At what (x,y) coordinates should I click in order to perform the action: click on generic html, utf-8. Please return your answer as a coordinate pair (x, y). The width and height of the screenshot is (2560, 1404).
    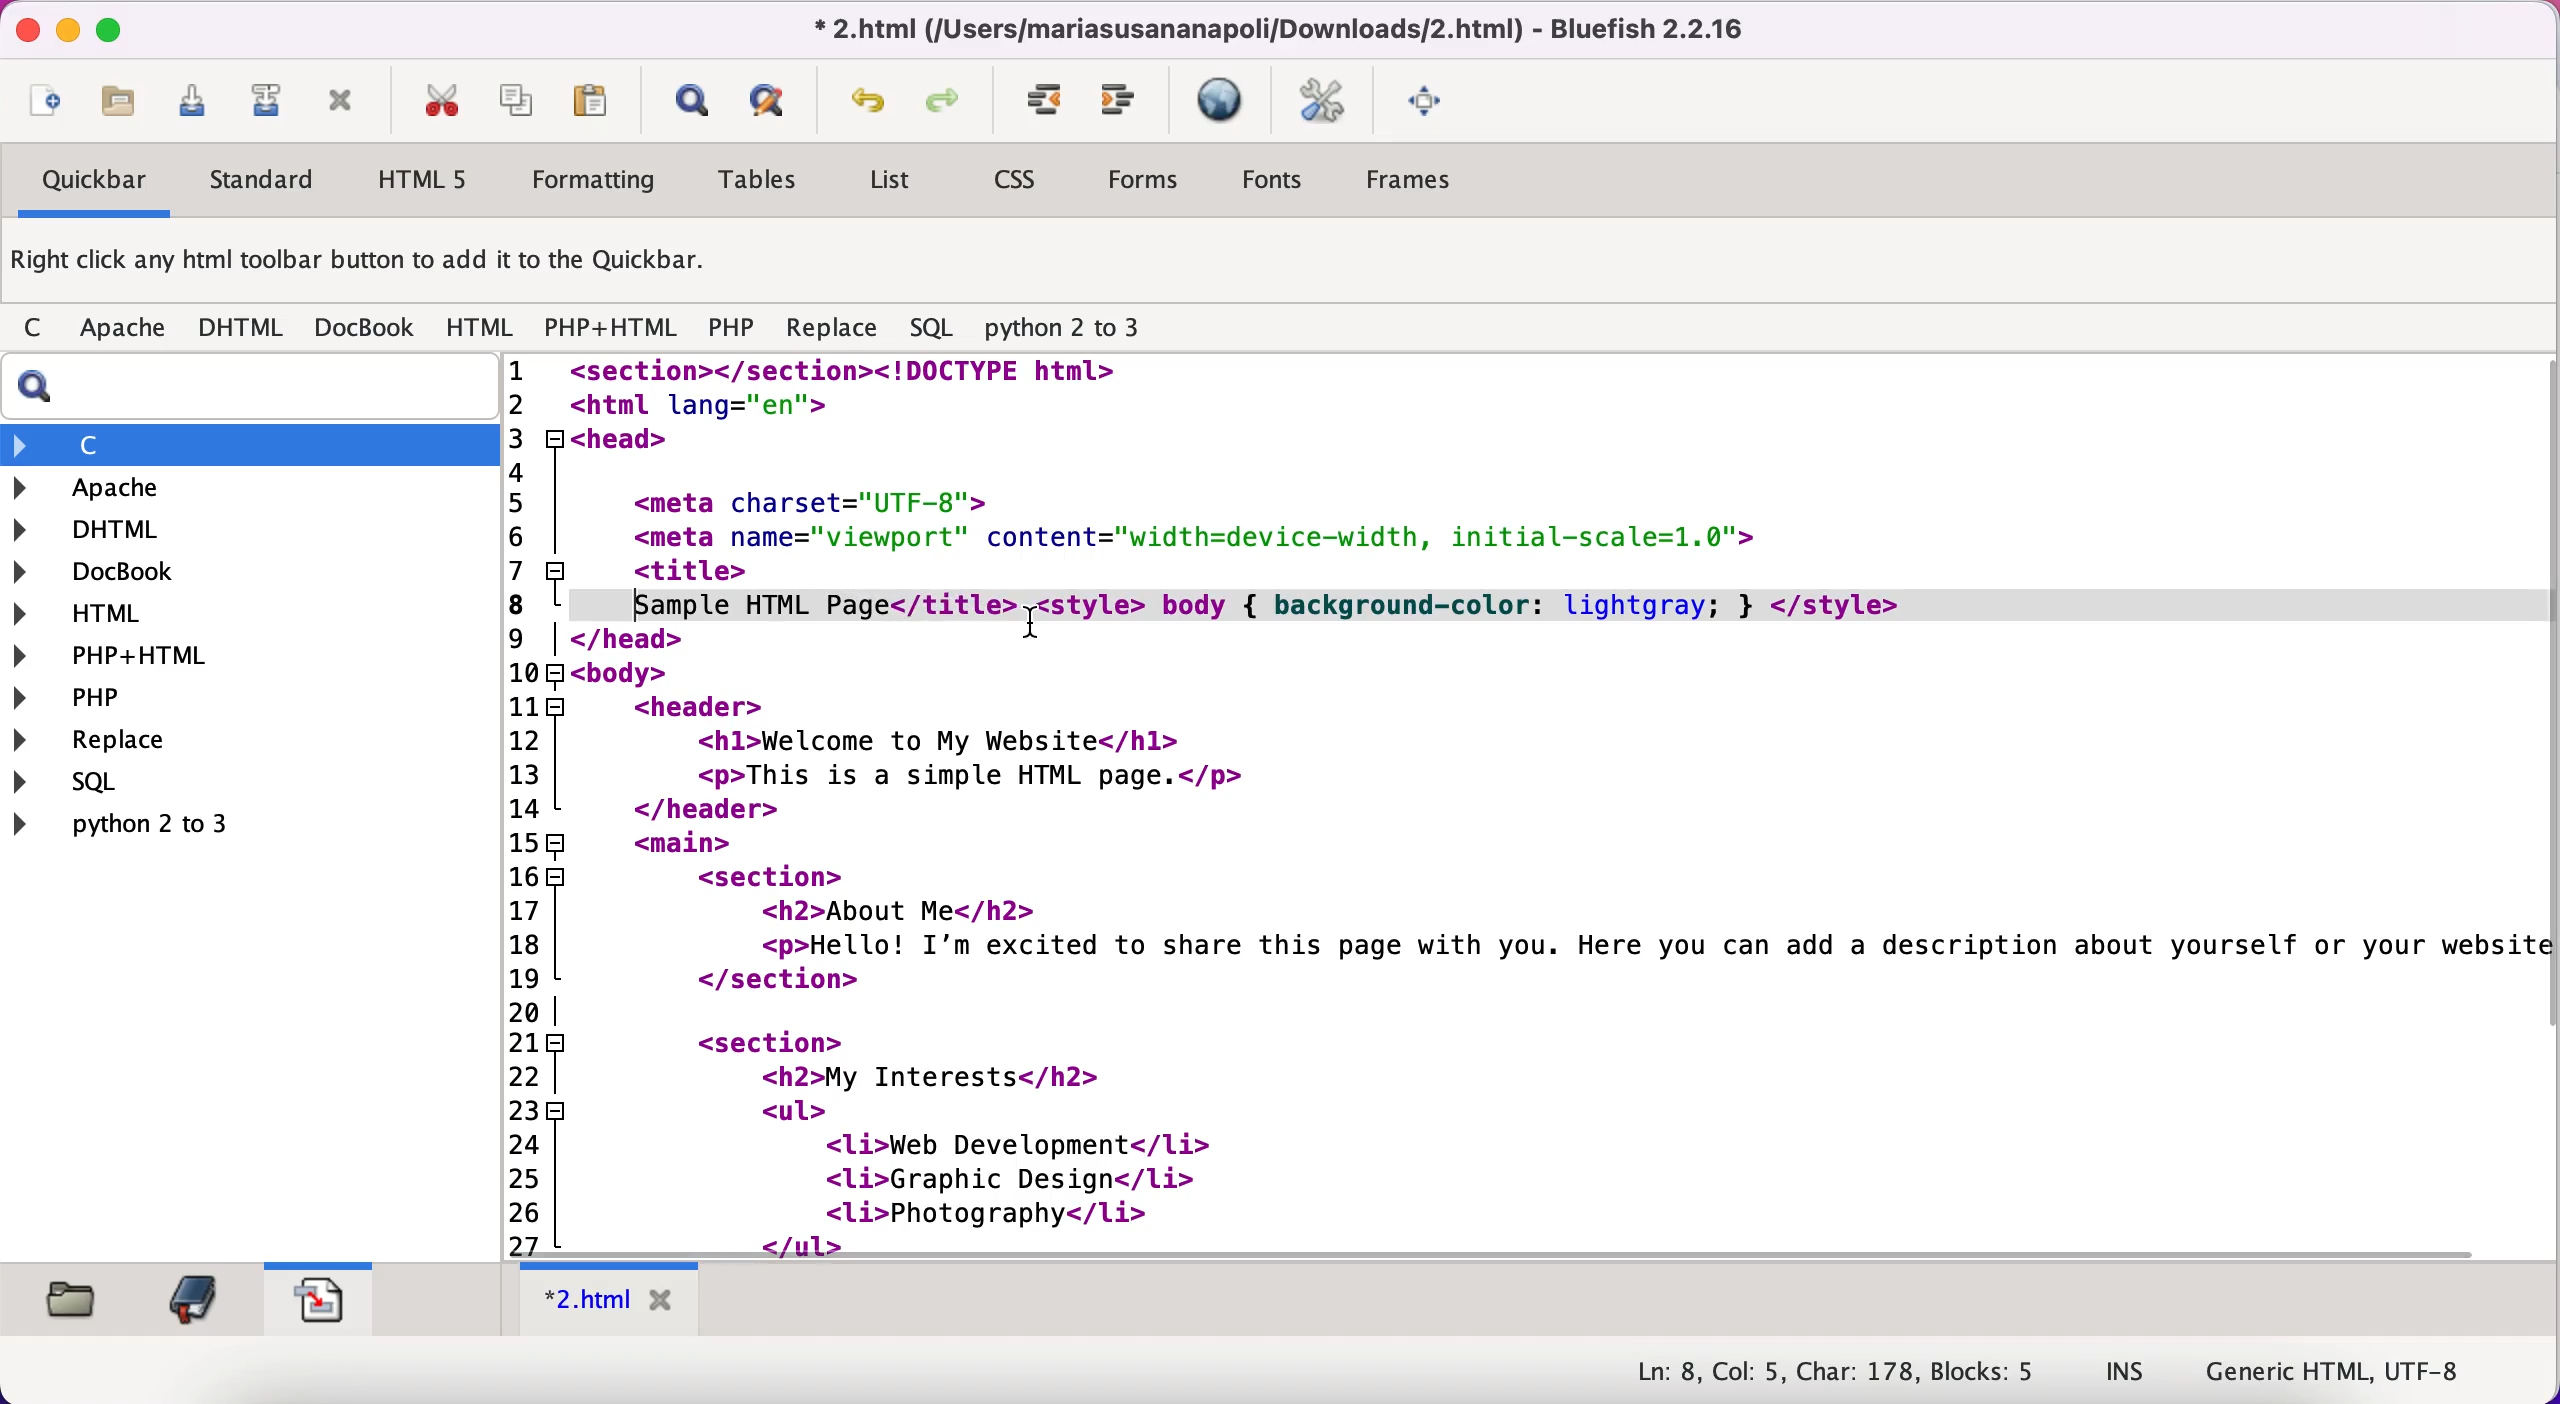
    Looking at the image, I should click on (2352, 1369).